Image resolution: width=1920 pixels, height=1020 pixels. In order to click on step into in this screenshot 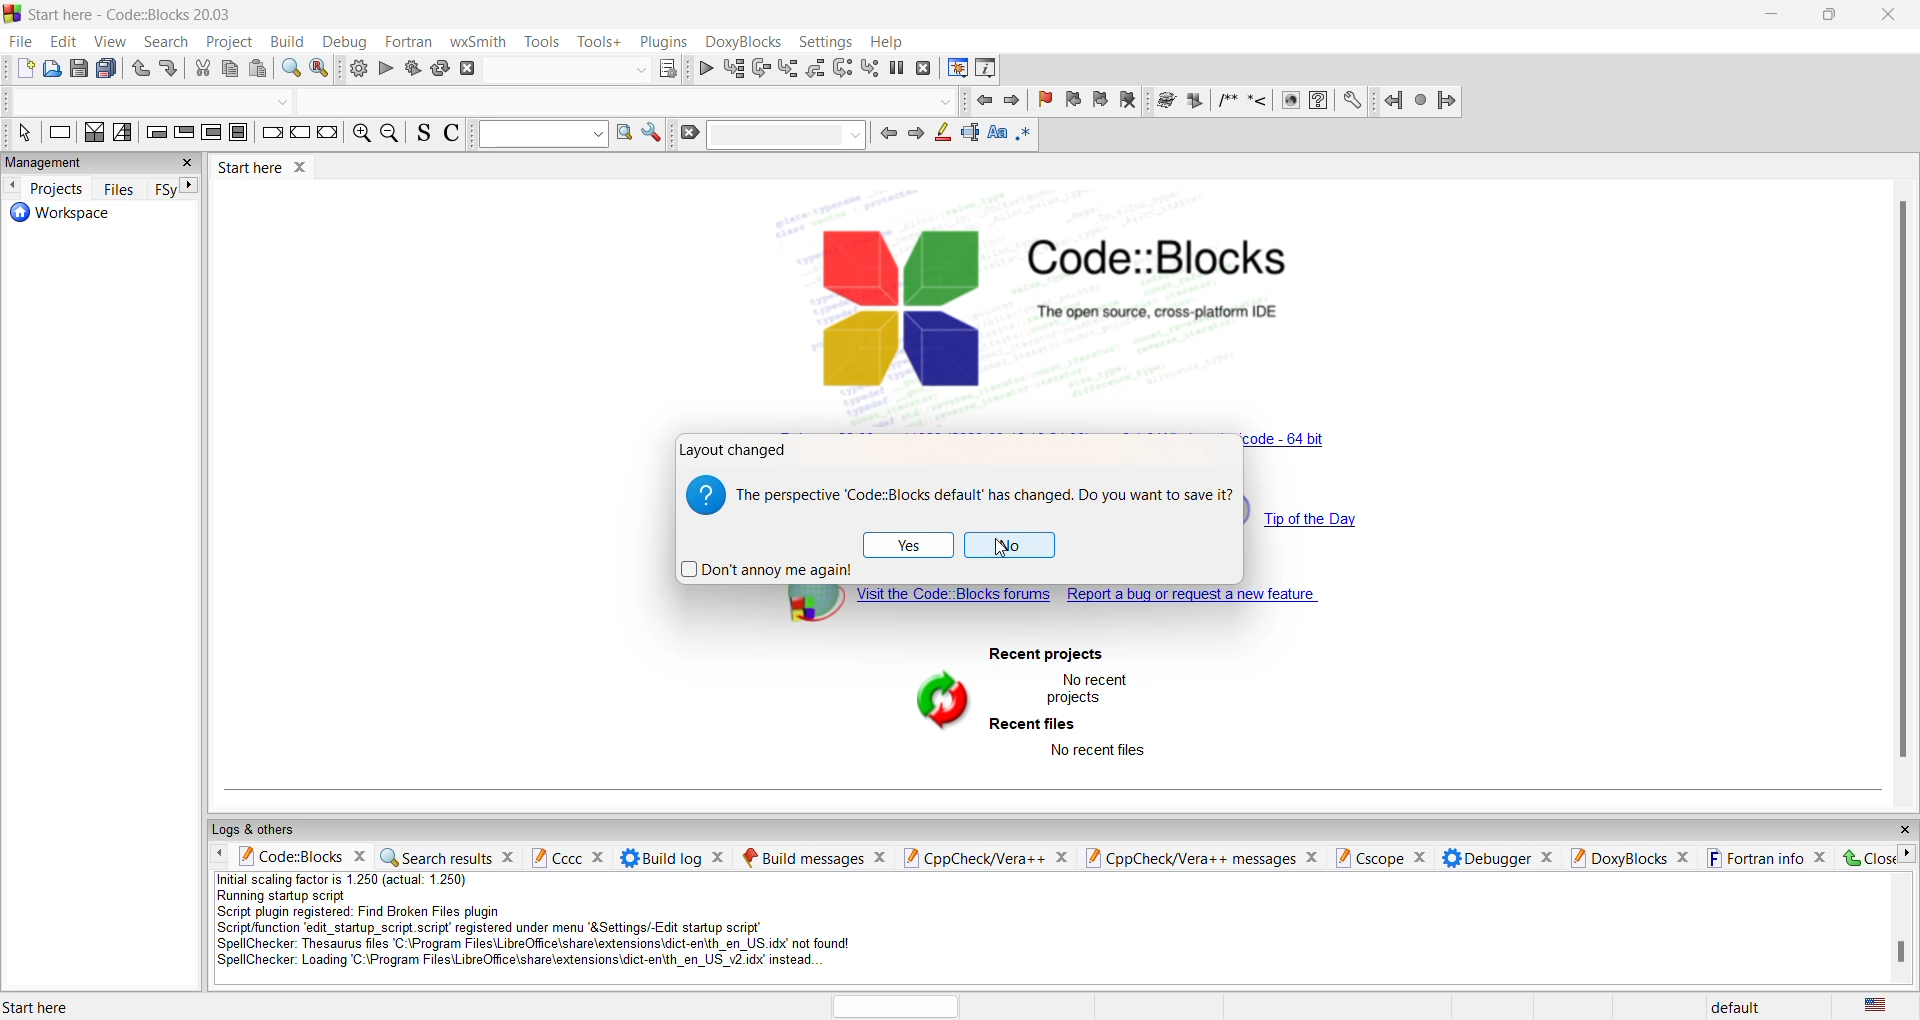, I will do `click(789, 68)`.